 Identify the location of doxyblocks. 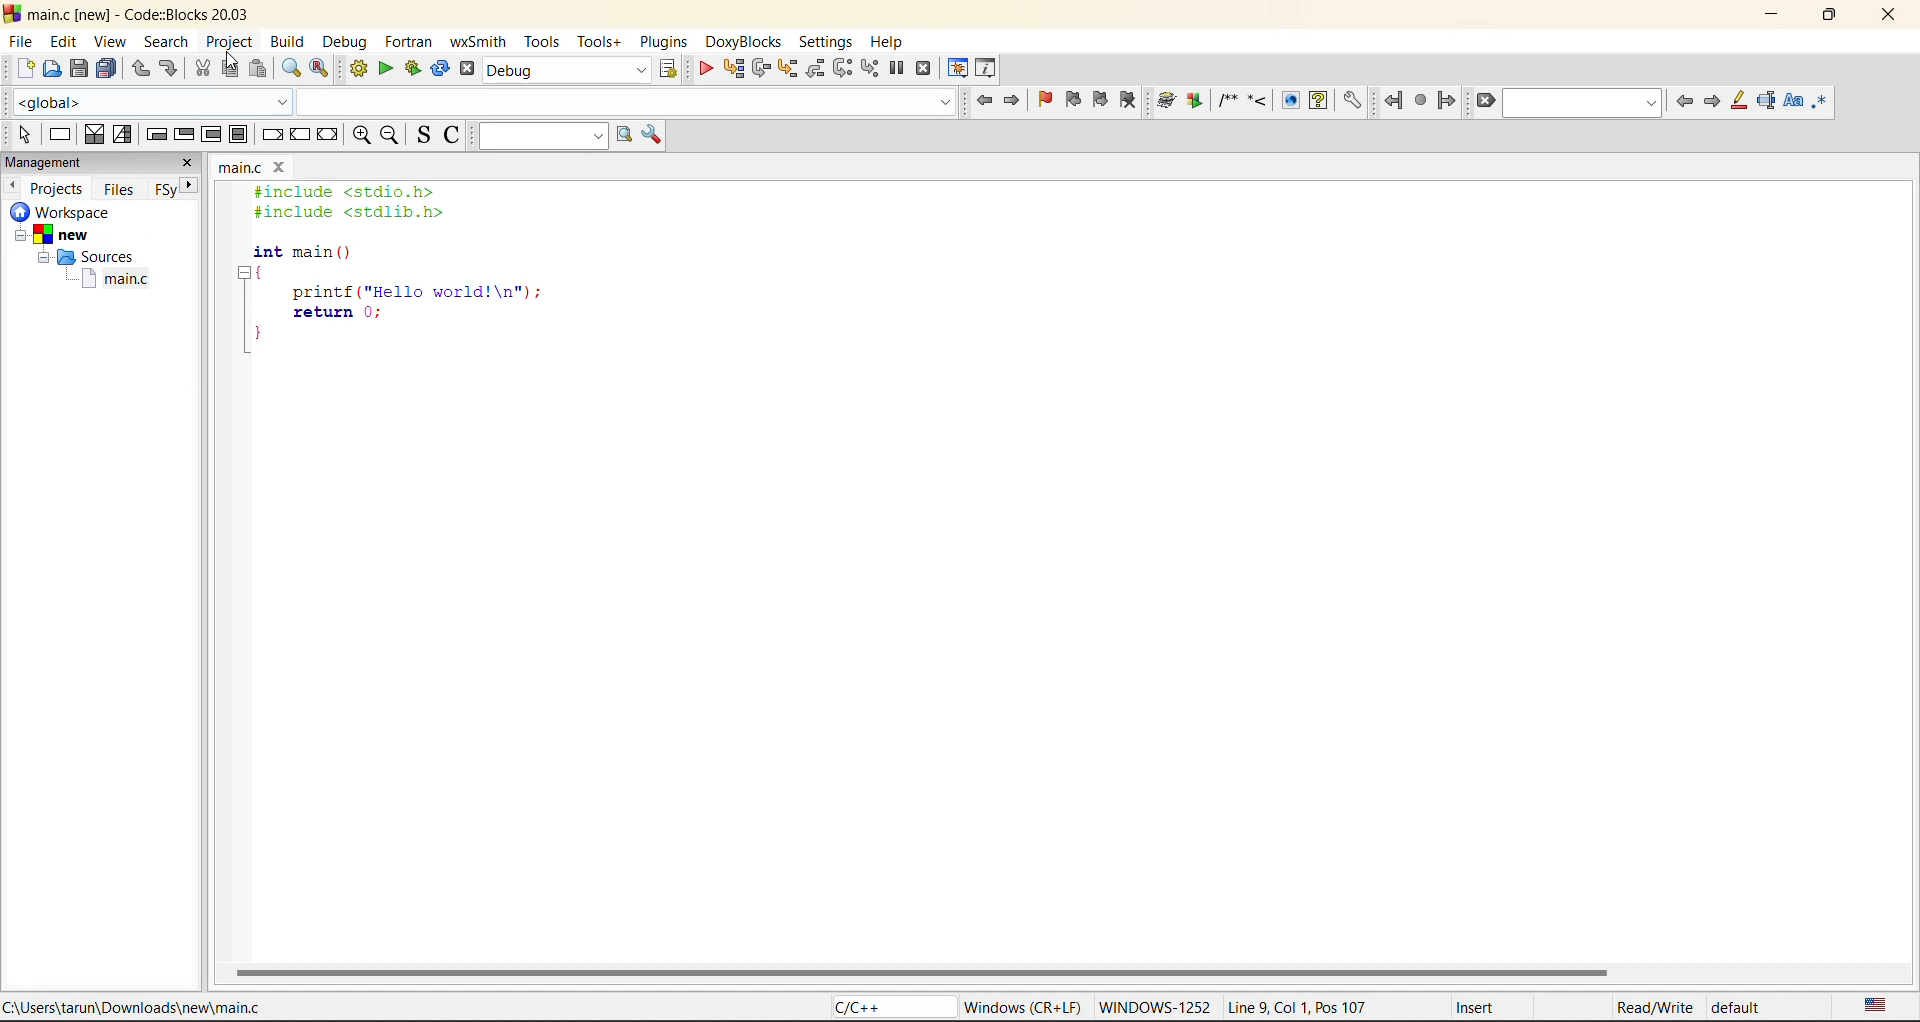
(742, 42).